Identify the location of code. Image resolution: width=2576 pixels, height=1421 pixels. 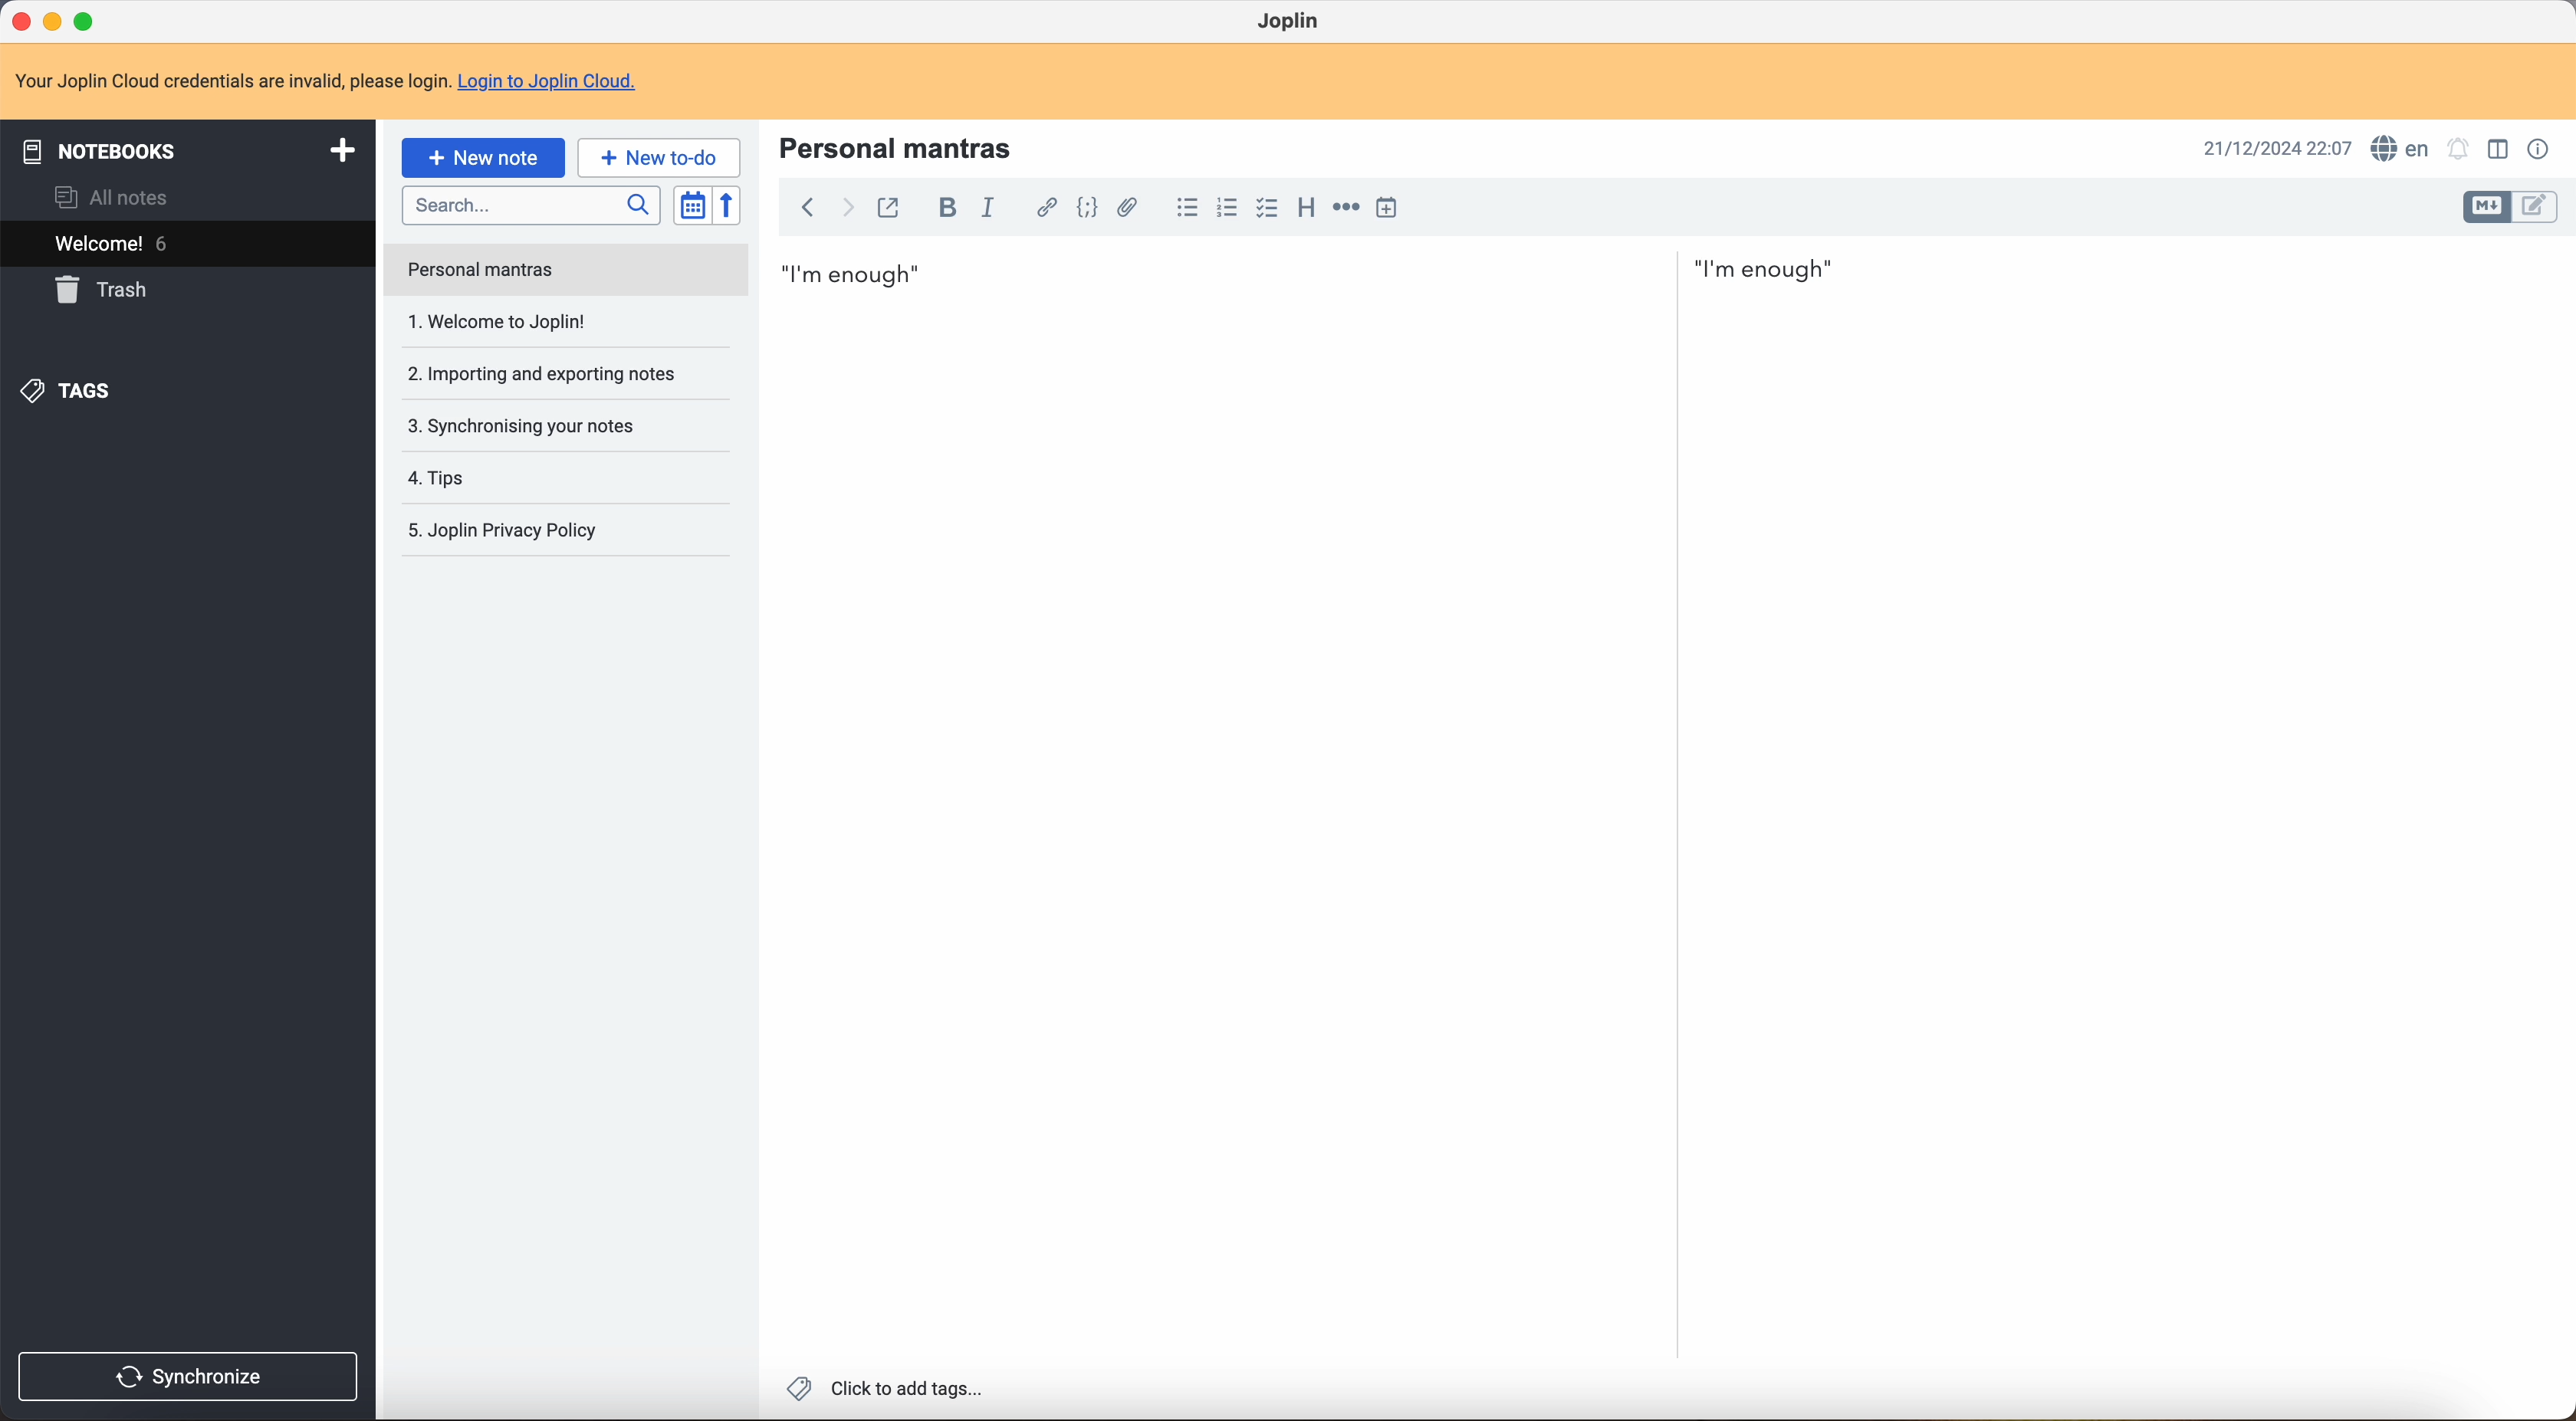
(1088, 211).